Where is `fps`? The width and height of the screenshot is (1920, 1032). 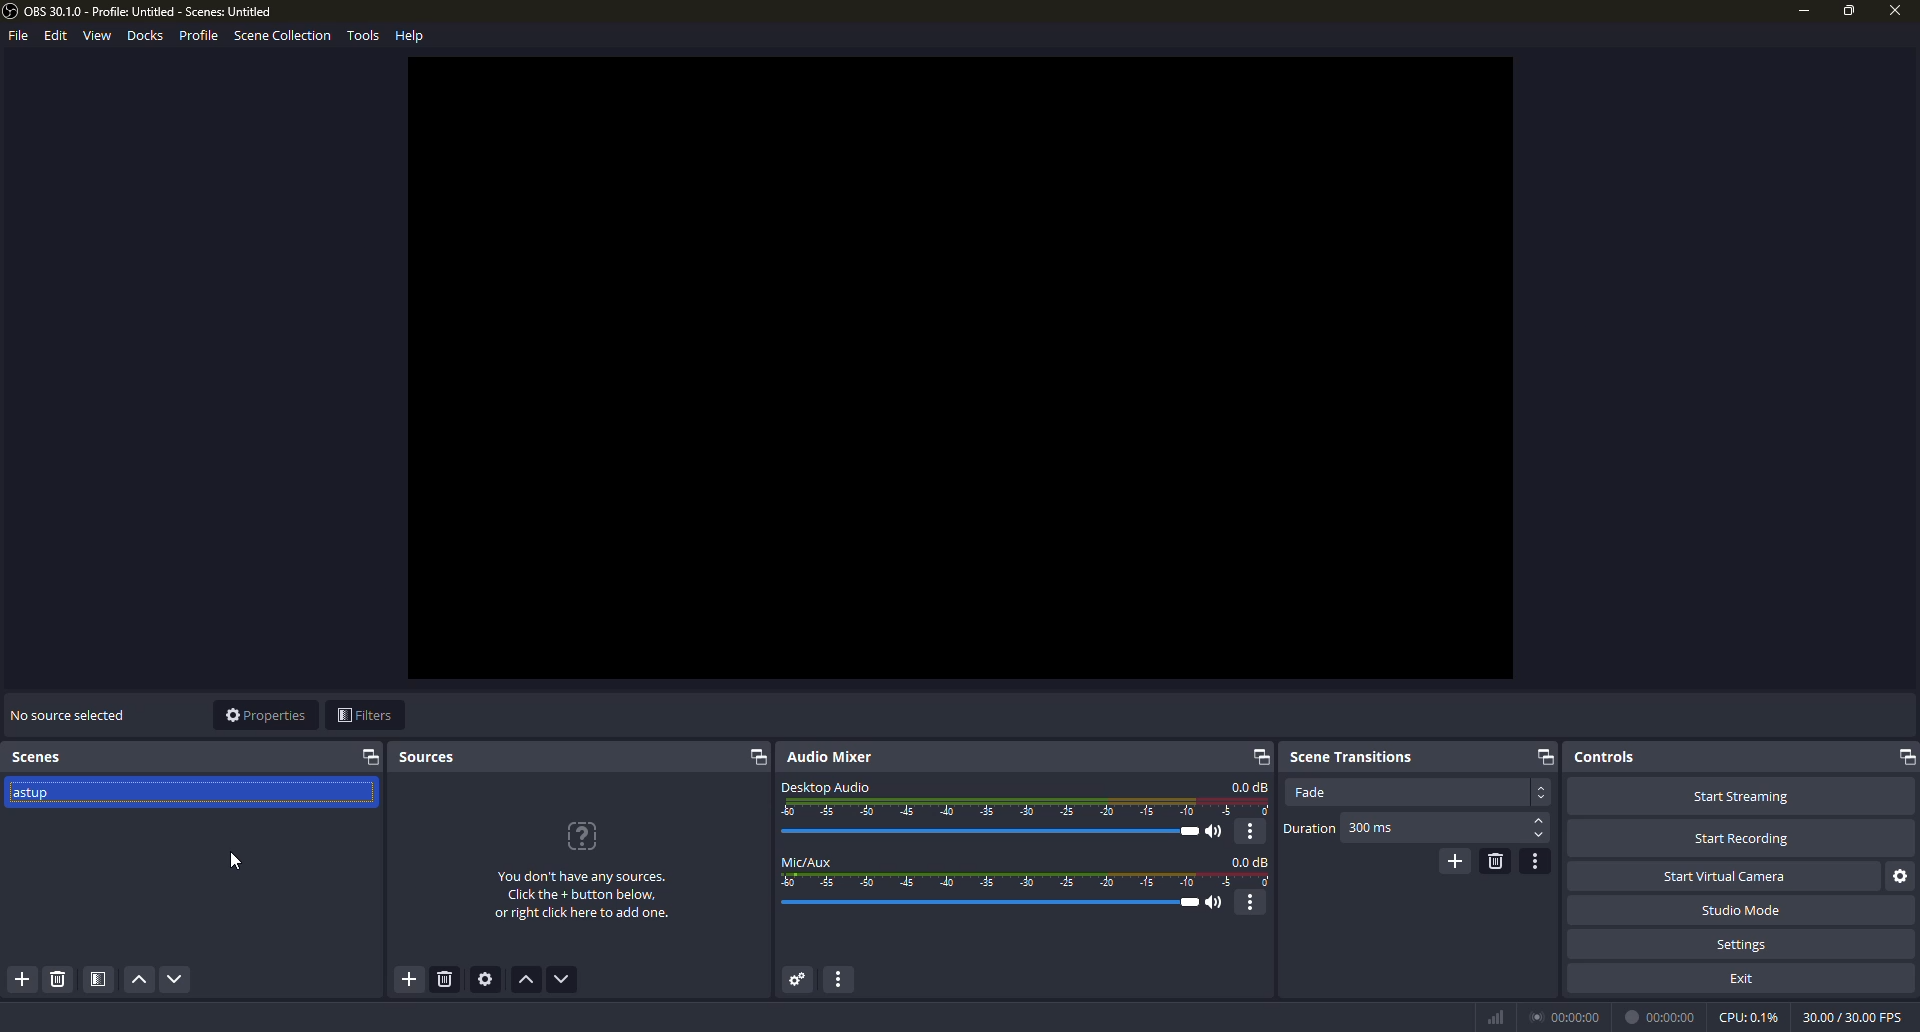
fps is located at coordinates (1850, 1015).